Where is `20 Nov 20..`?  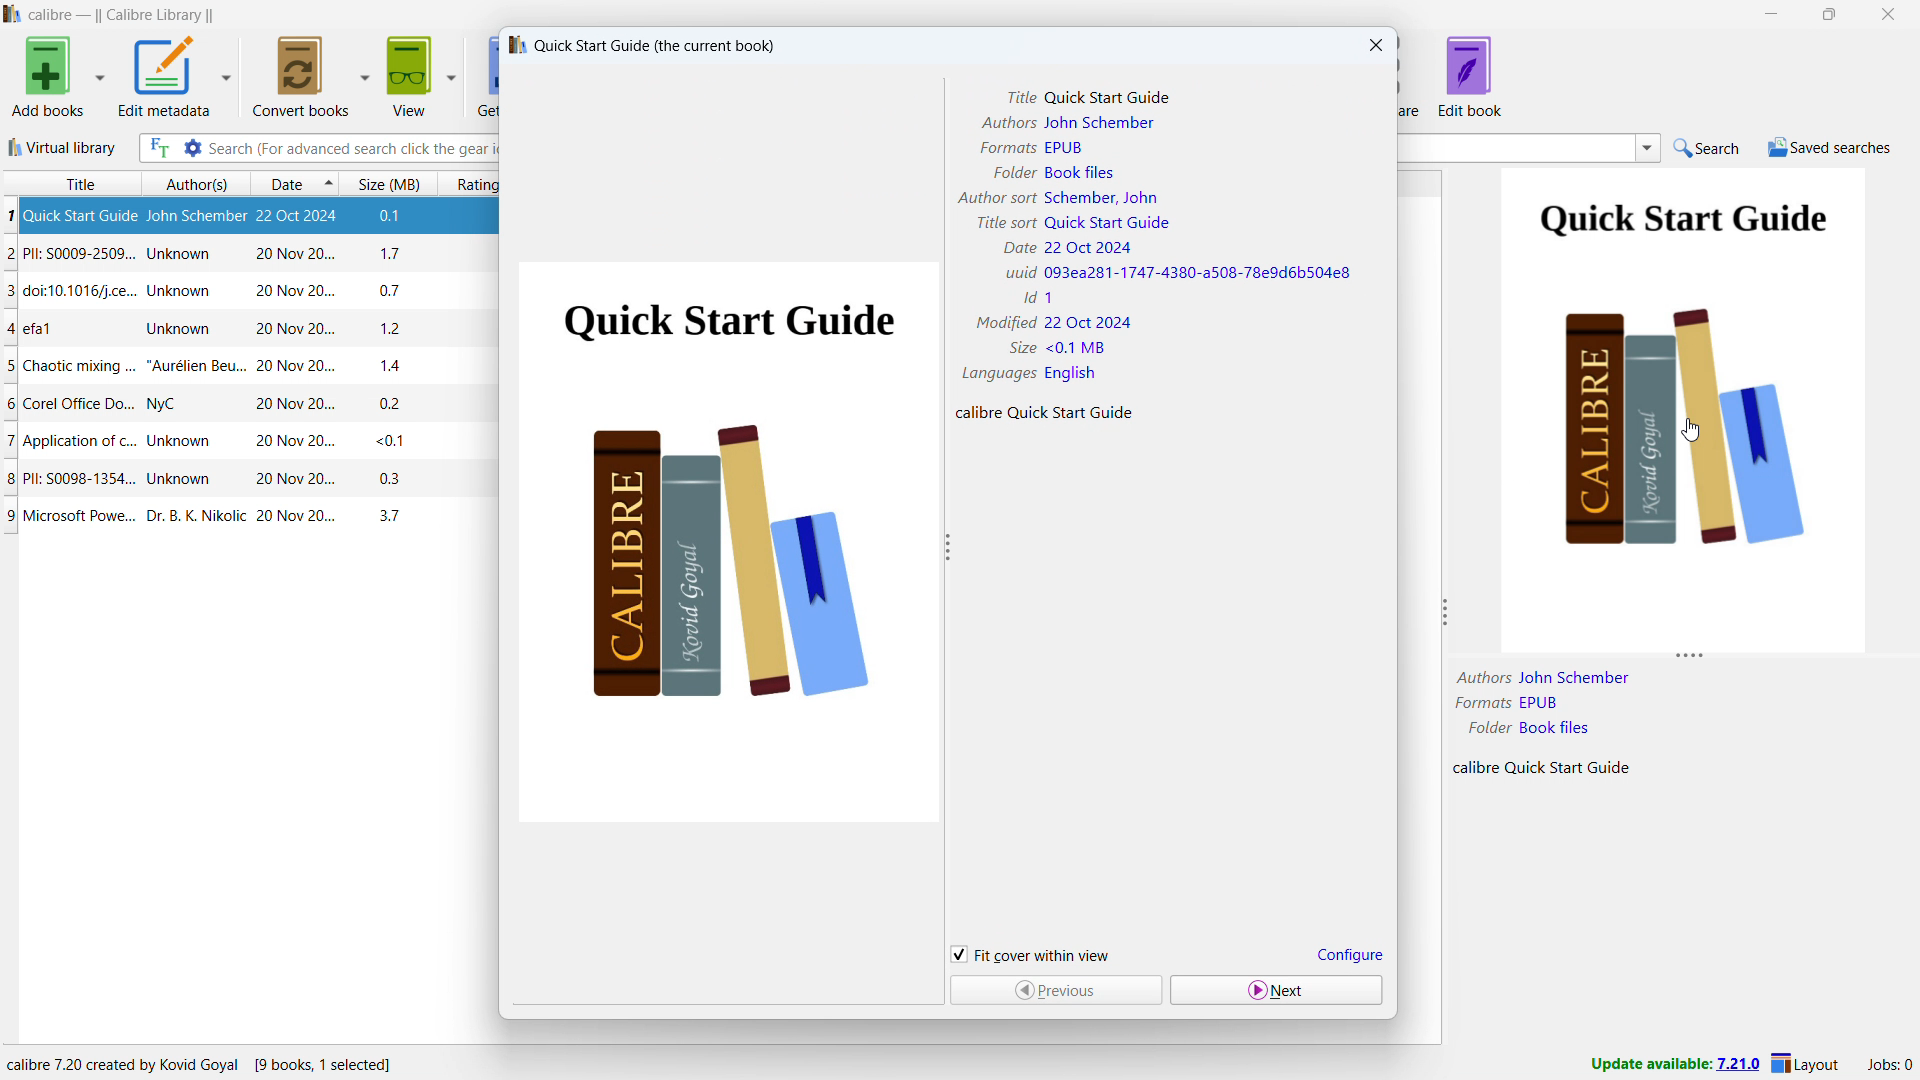 20 Nov 20.. is located at coordinates (284, 442).